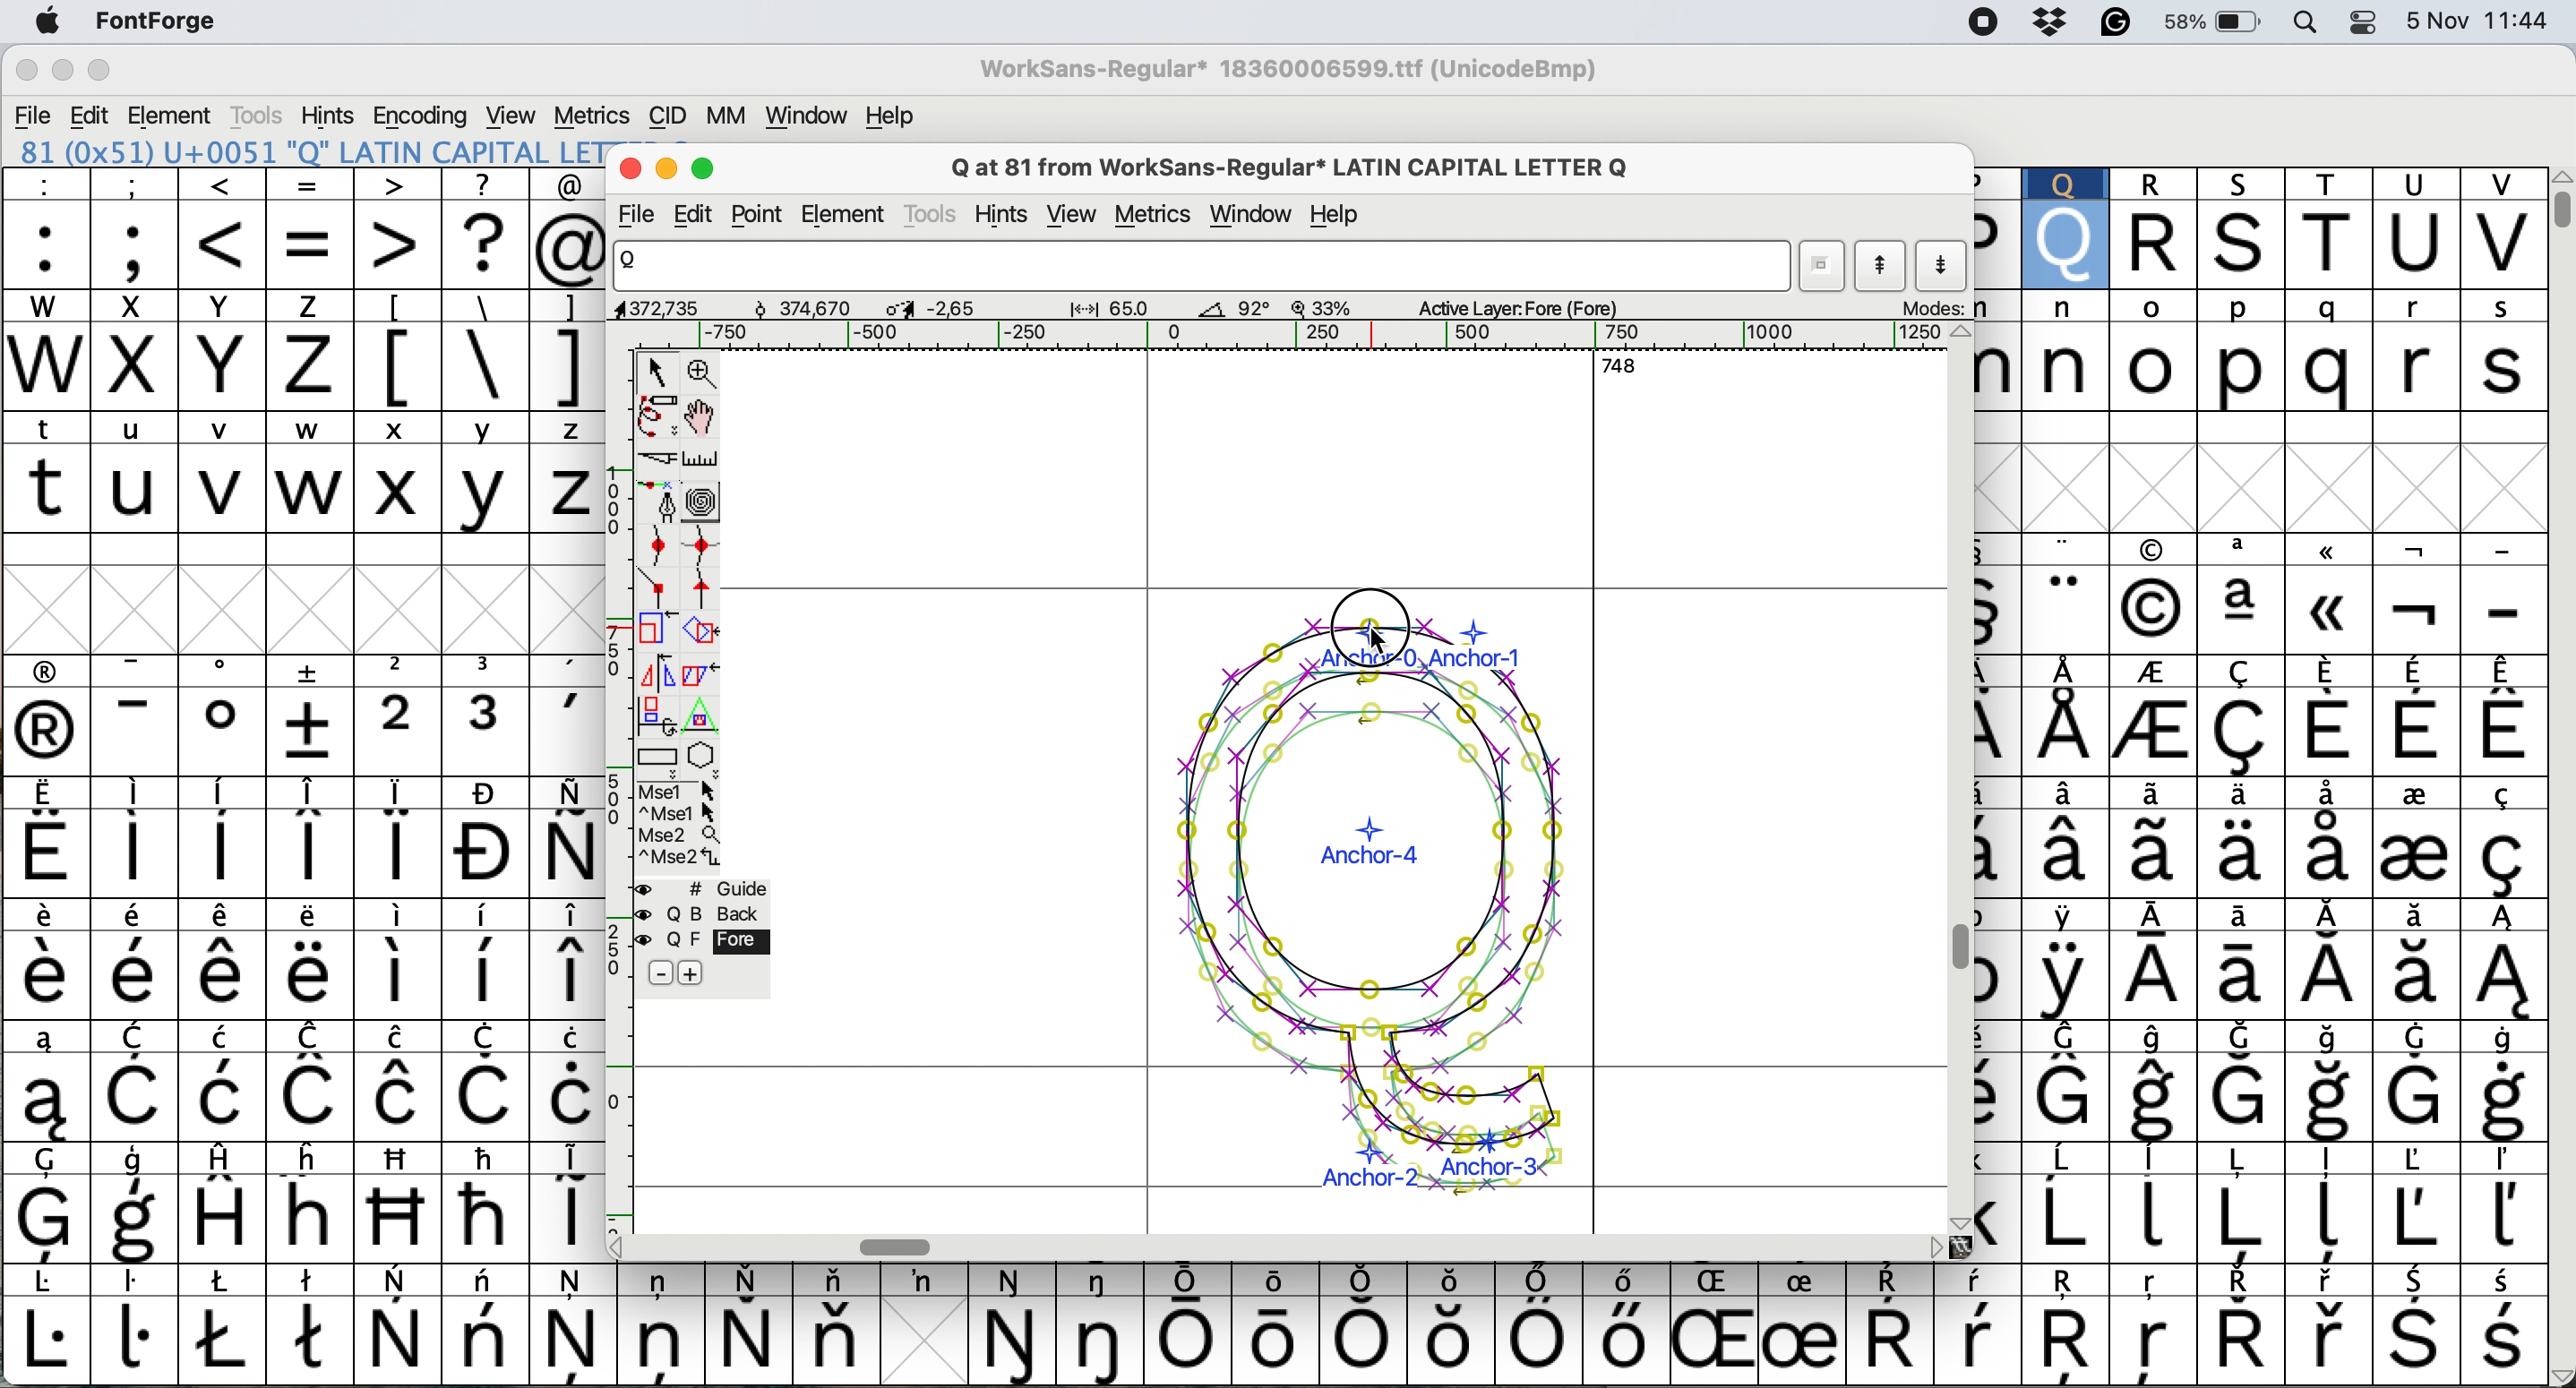  Describe the element at coordinates (656, 674) in the screenshot. I see `flip the selection` at that location.